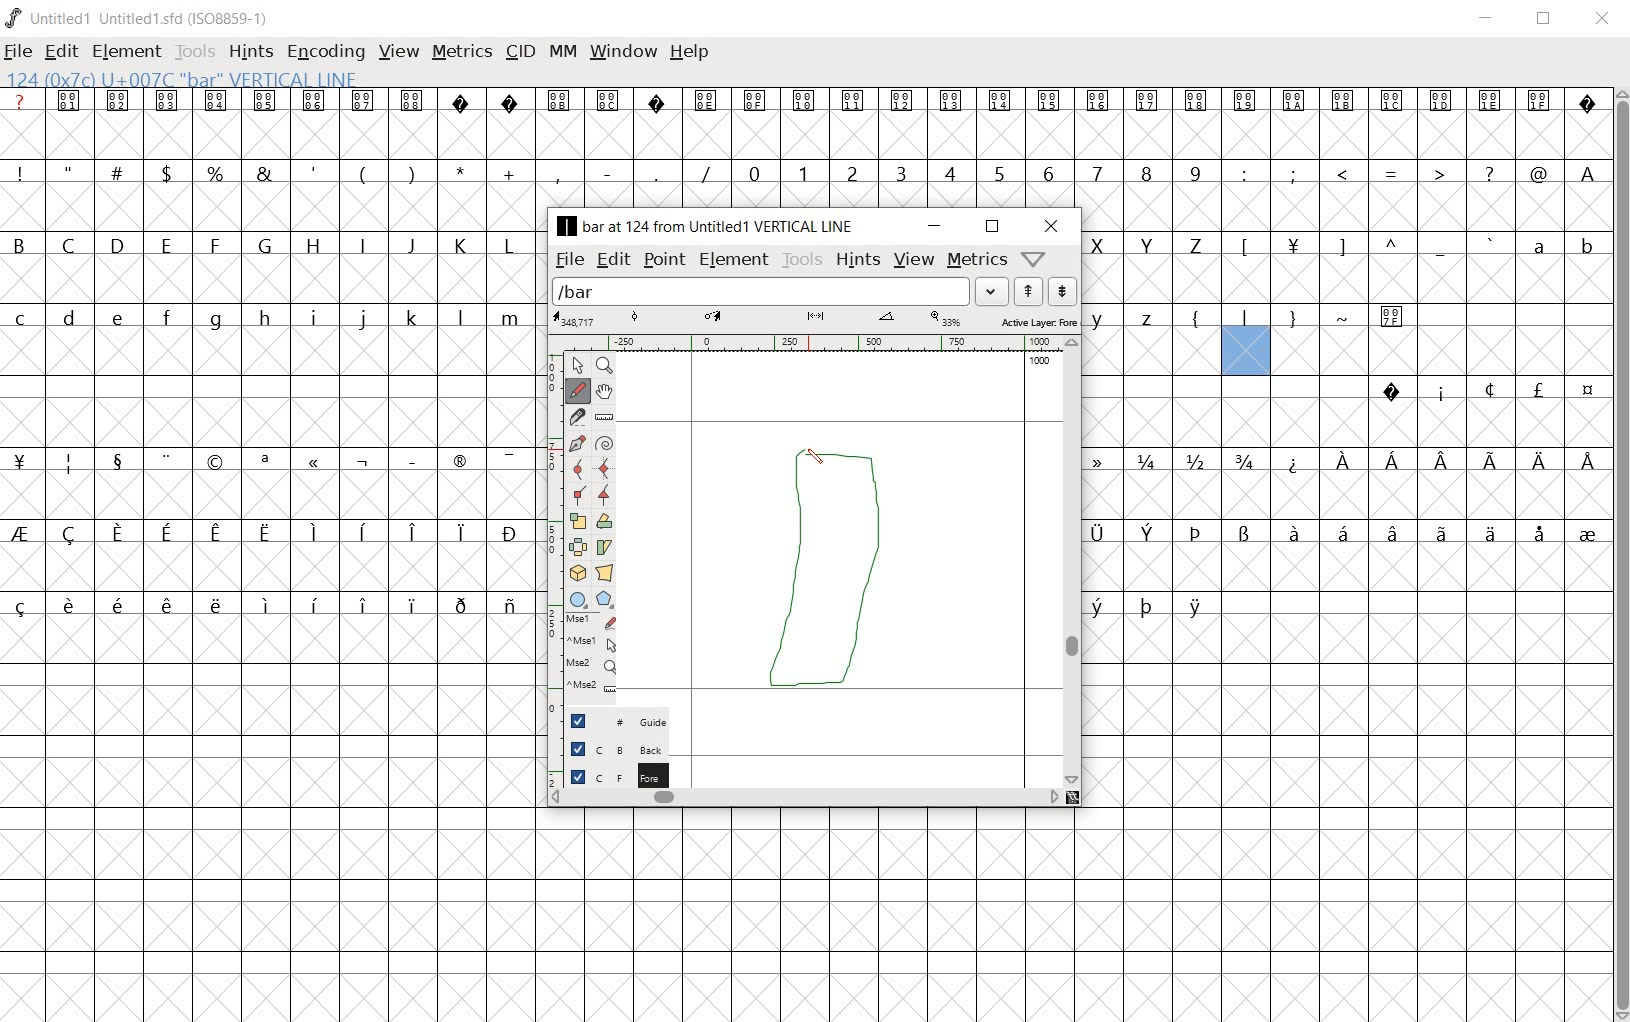 This screenshot has width=1630, height=1022. What do you see at coordinates (803, 342) in the screenshot?
I see `ruler` at bounding box center [803, 342].